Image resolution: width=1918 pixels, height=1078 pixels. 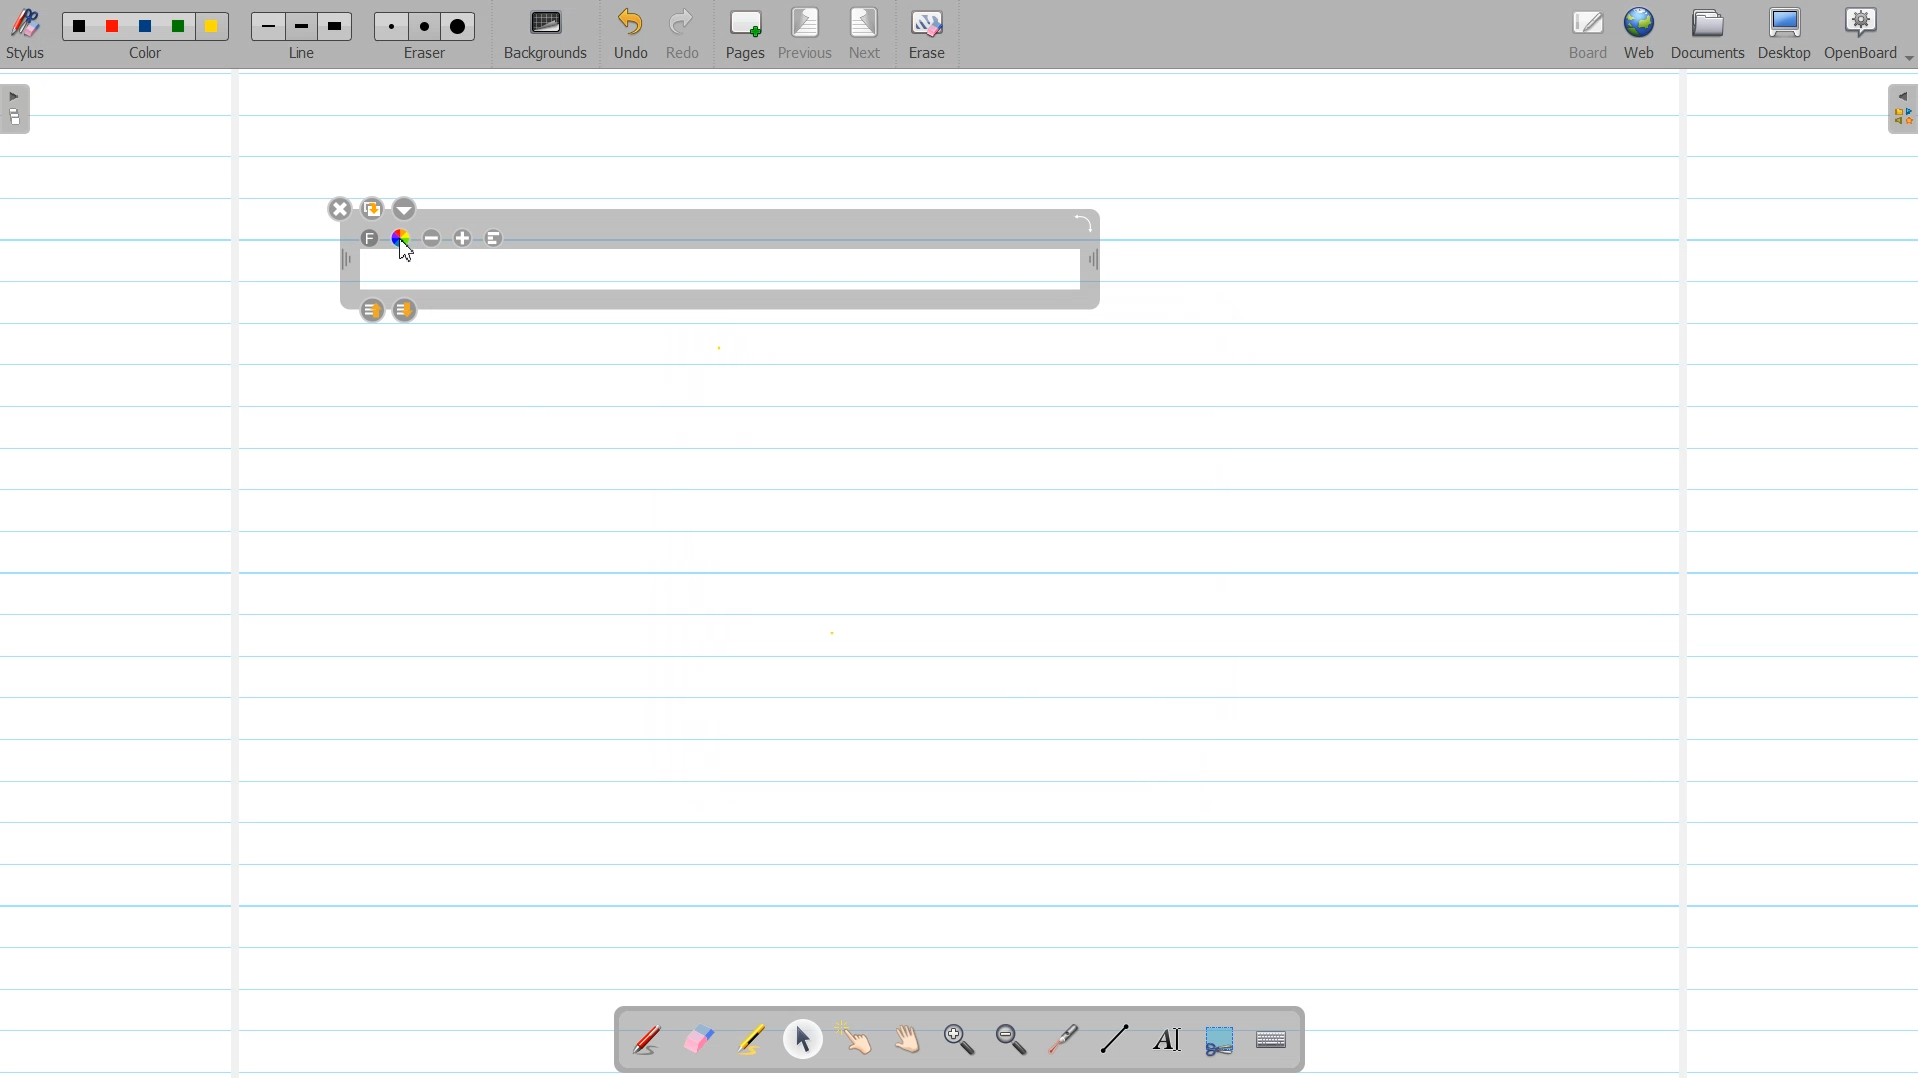 I want to click on Layer up, so click(x=374, y=310).